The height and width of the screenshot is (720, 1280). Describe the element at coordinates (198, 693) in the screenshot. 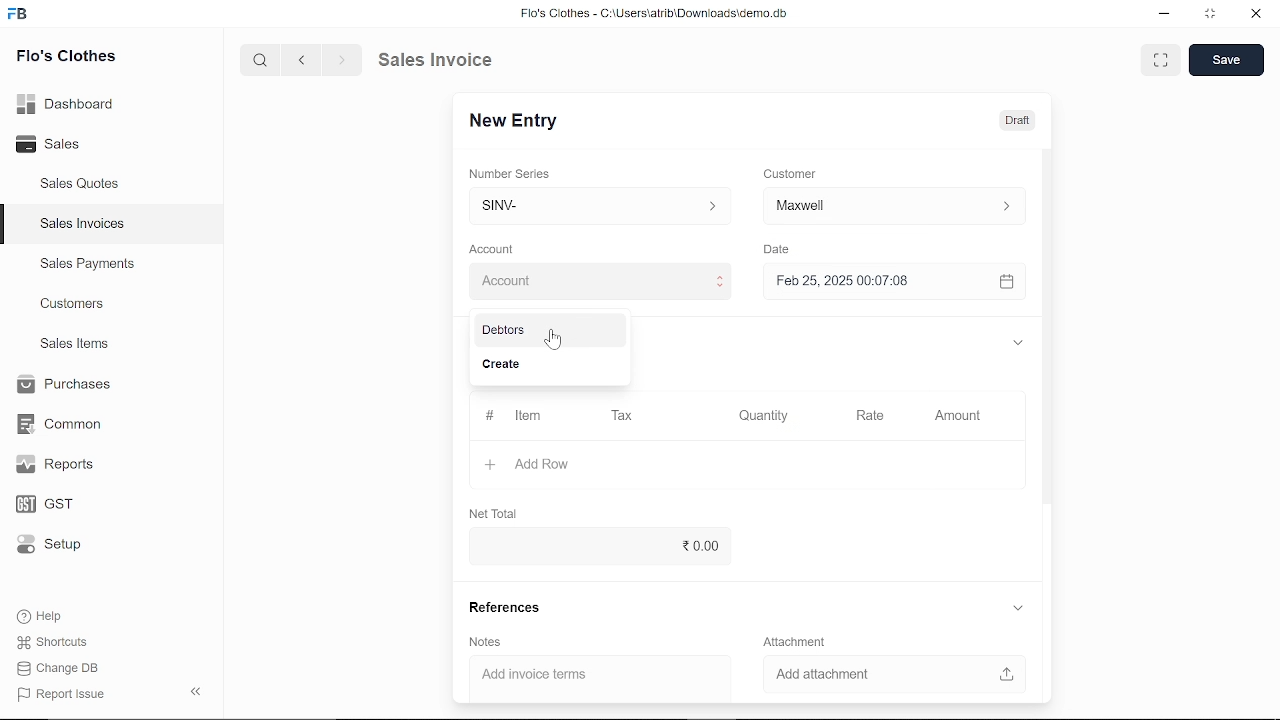

I see `collapse` at that location.